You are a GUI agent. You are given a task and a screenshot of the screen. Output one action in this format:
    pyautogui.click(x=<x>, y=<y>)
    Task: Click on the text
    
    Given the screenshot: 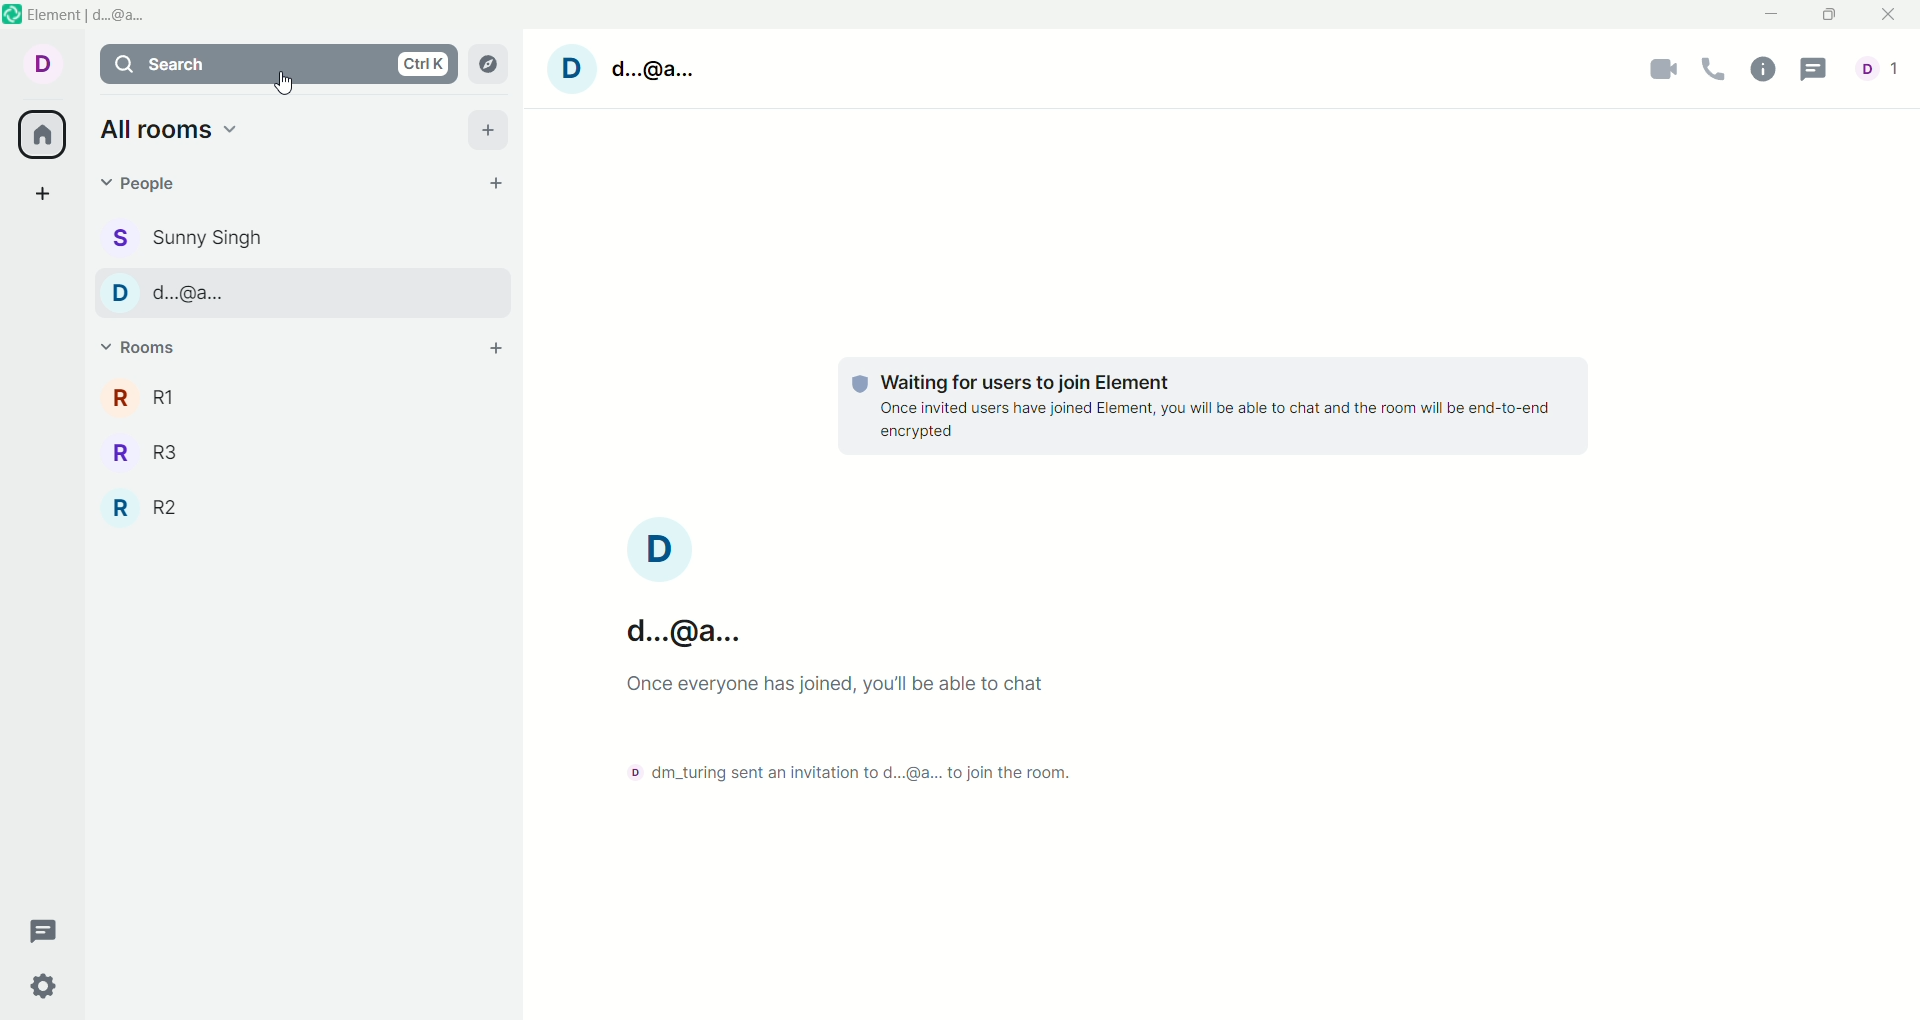 What is the action you would take?
    pyautogui.click(x=1217, y=406)
    